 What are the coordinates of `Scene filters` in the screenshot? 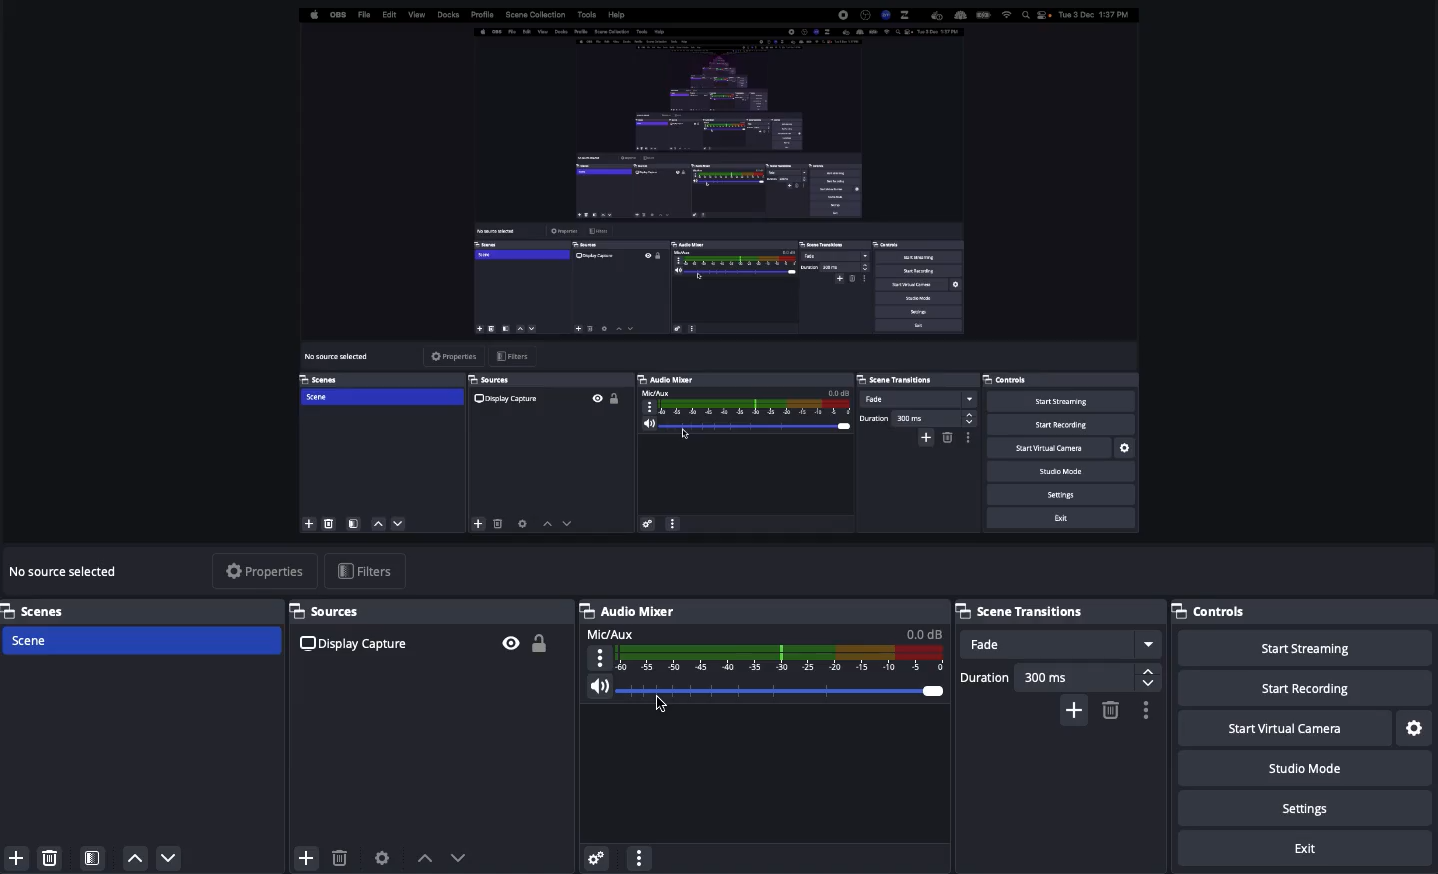 It's located at (93, 854).